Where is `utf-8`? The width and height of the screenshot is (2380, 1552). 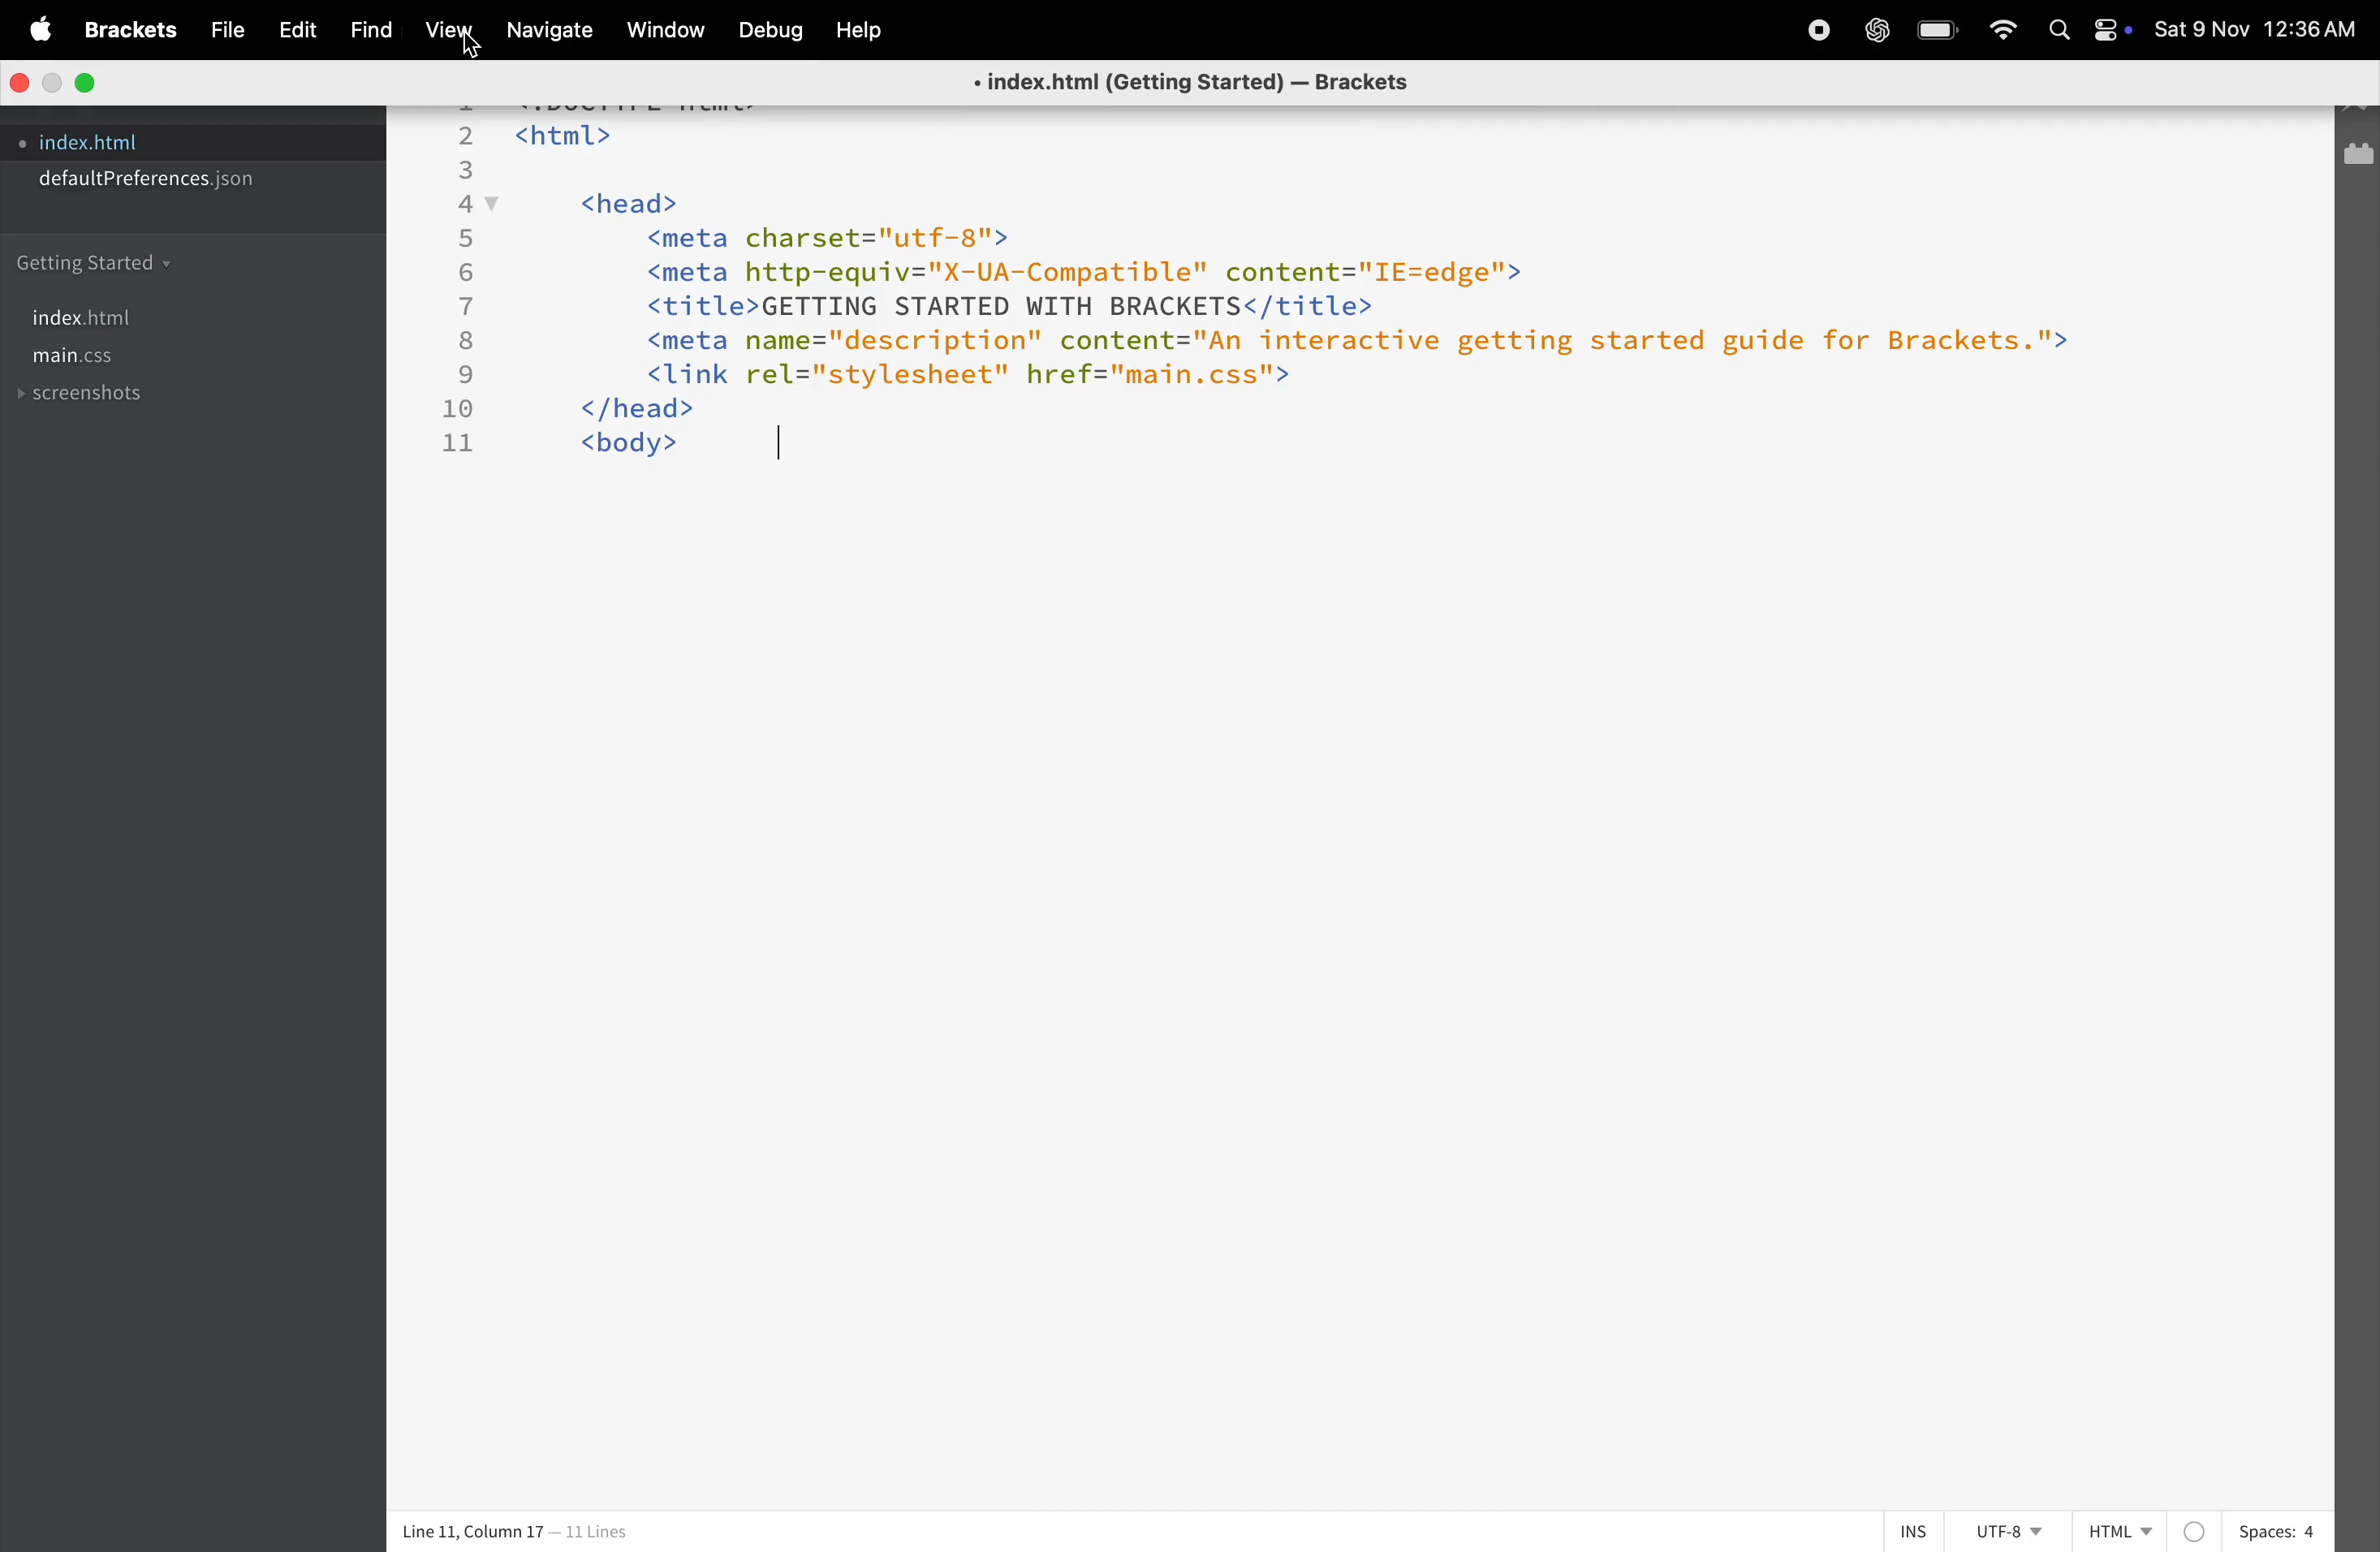 utf-8 is located at coordinates (2003, 1532).